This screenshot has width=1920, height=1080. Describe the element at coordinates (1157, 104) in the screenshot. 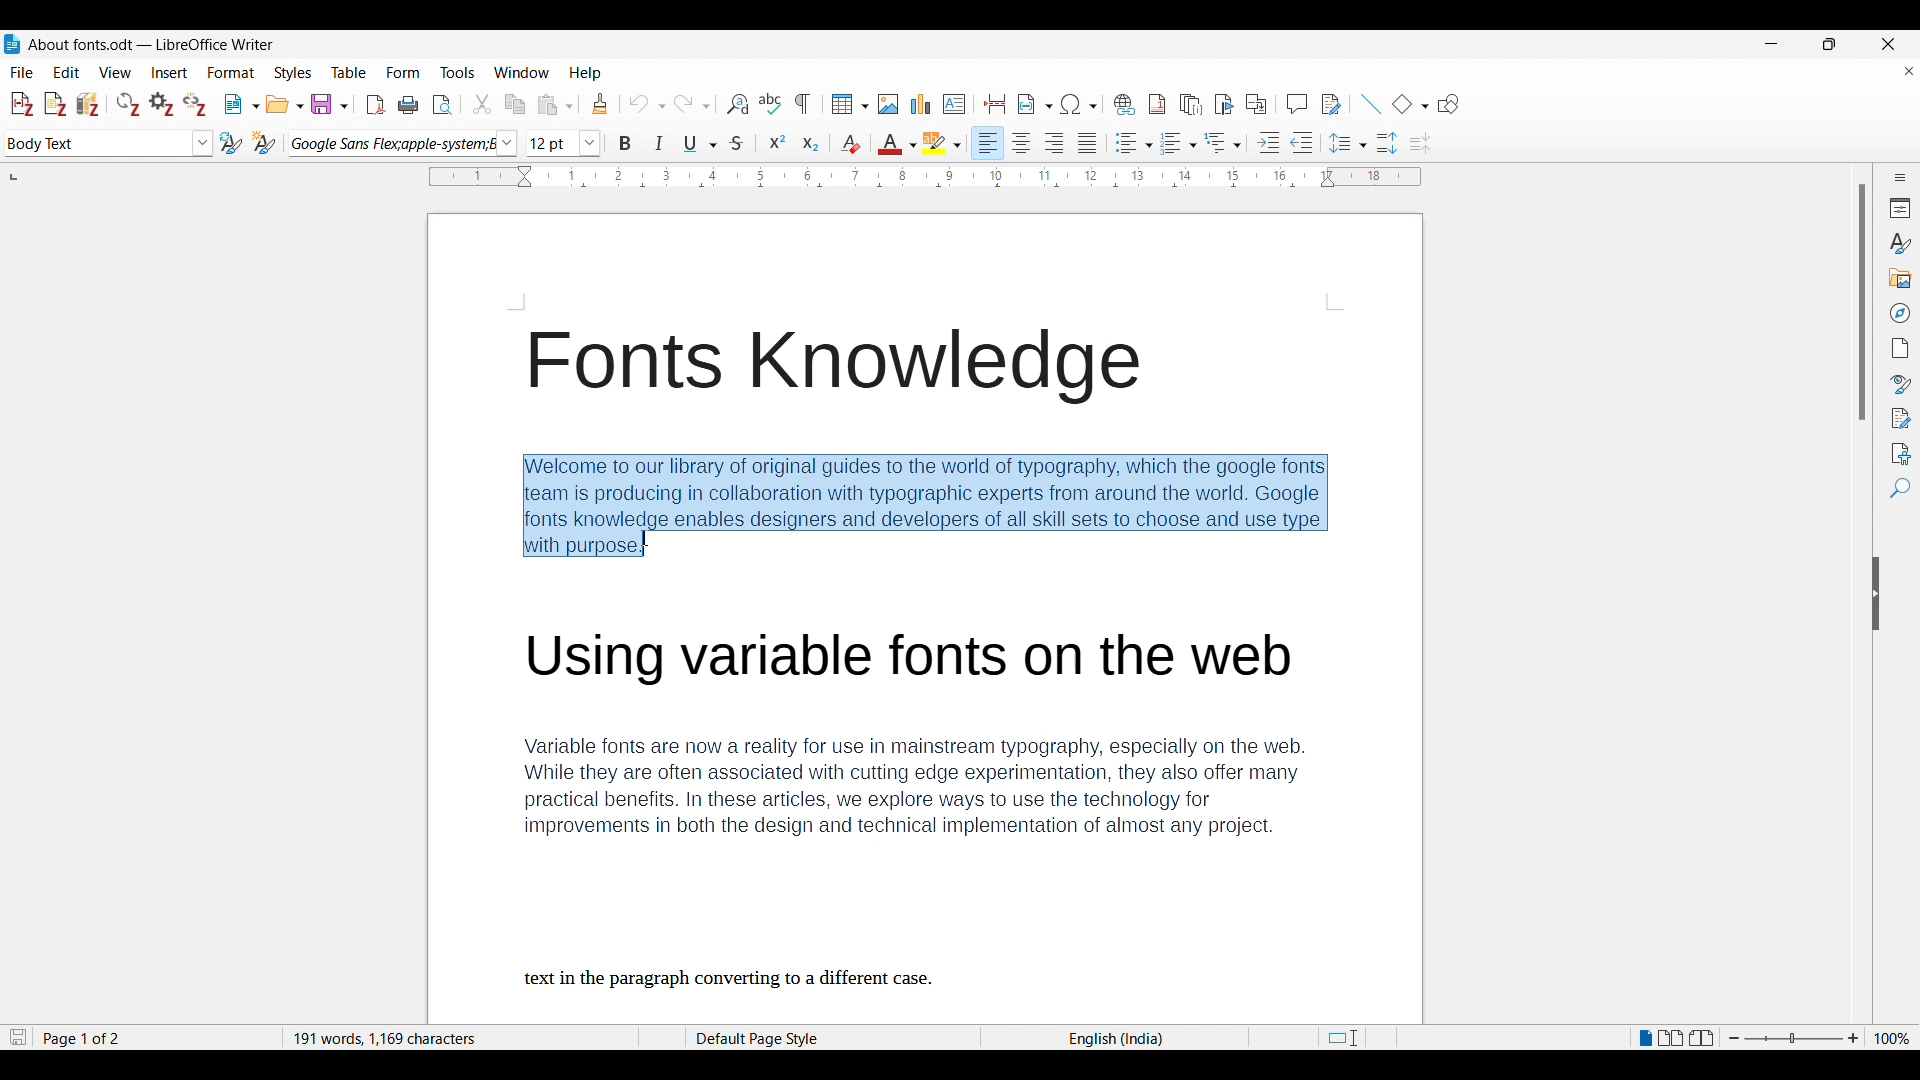

I see `Insert footnote` at that location.